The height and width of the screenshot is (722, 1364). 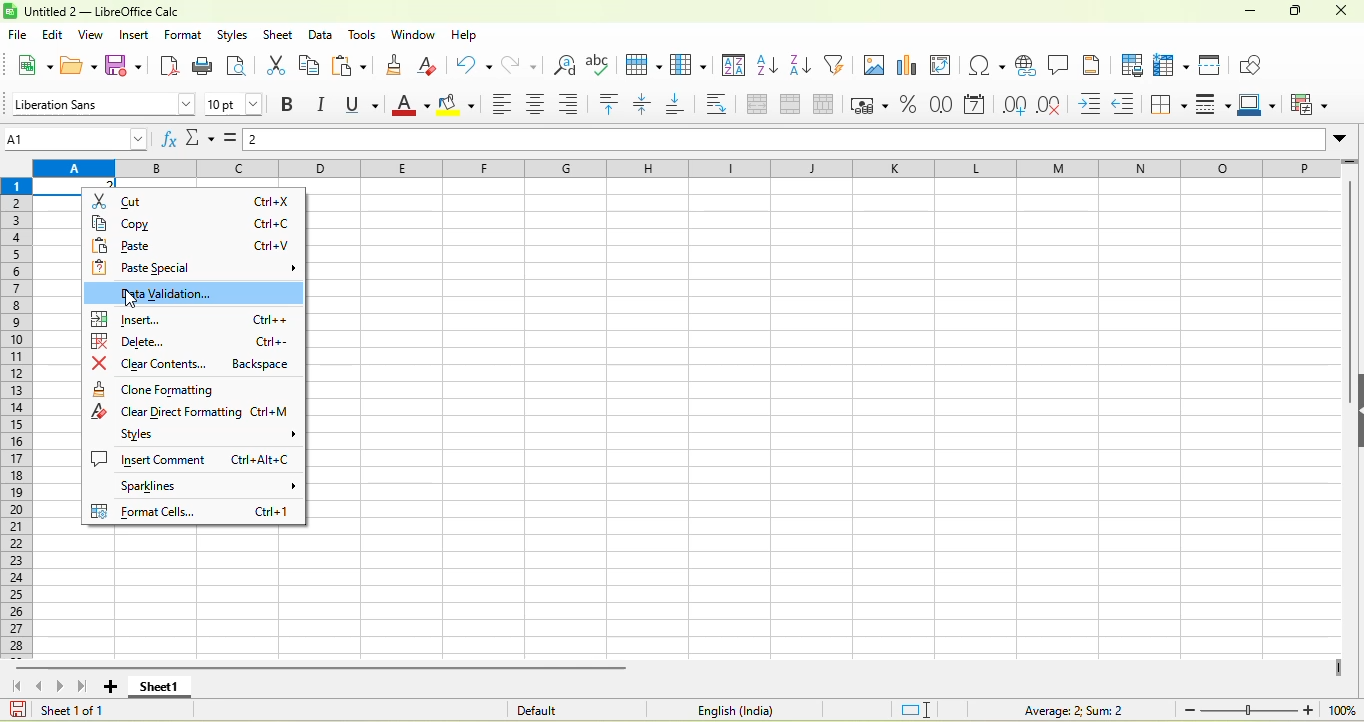 I want to click on text language, so click(x=731, y=712).